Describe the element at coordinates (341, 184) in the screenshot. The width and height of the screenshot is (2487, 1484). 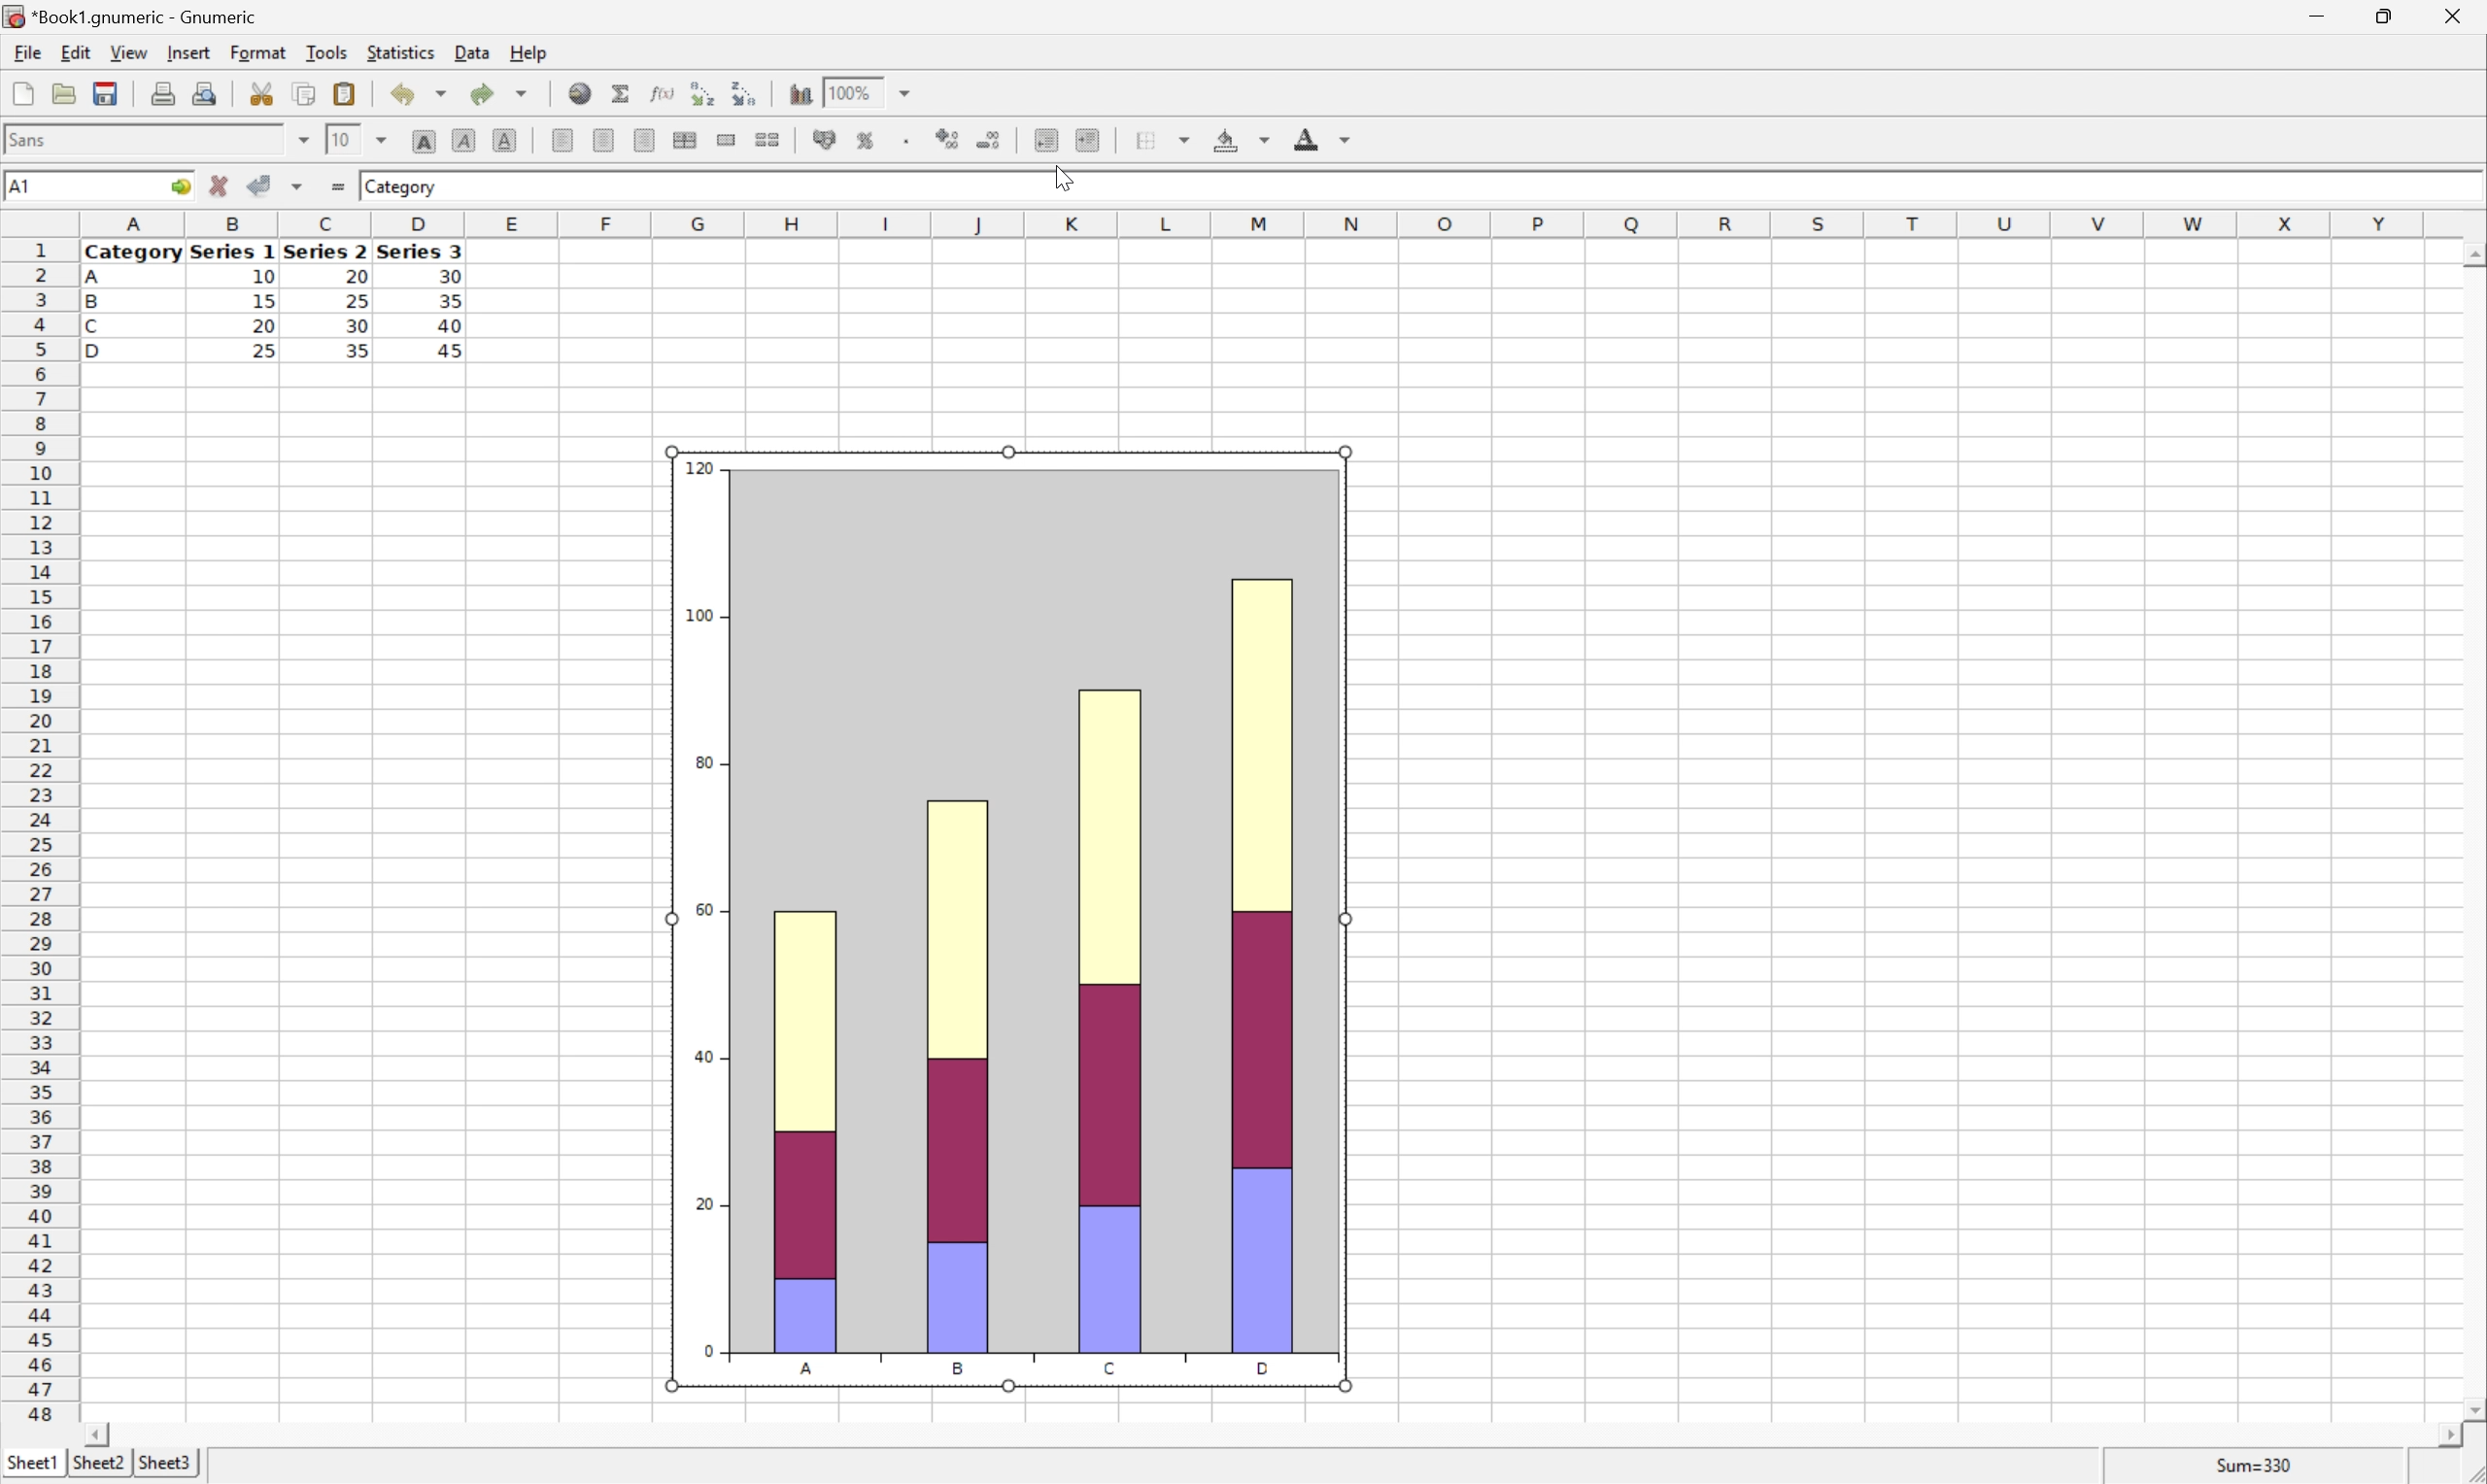
I see `Enter formula` at that location.